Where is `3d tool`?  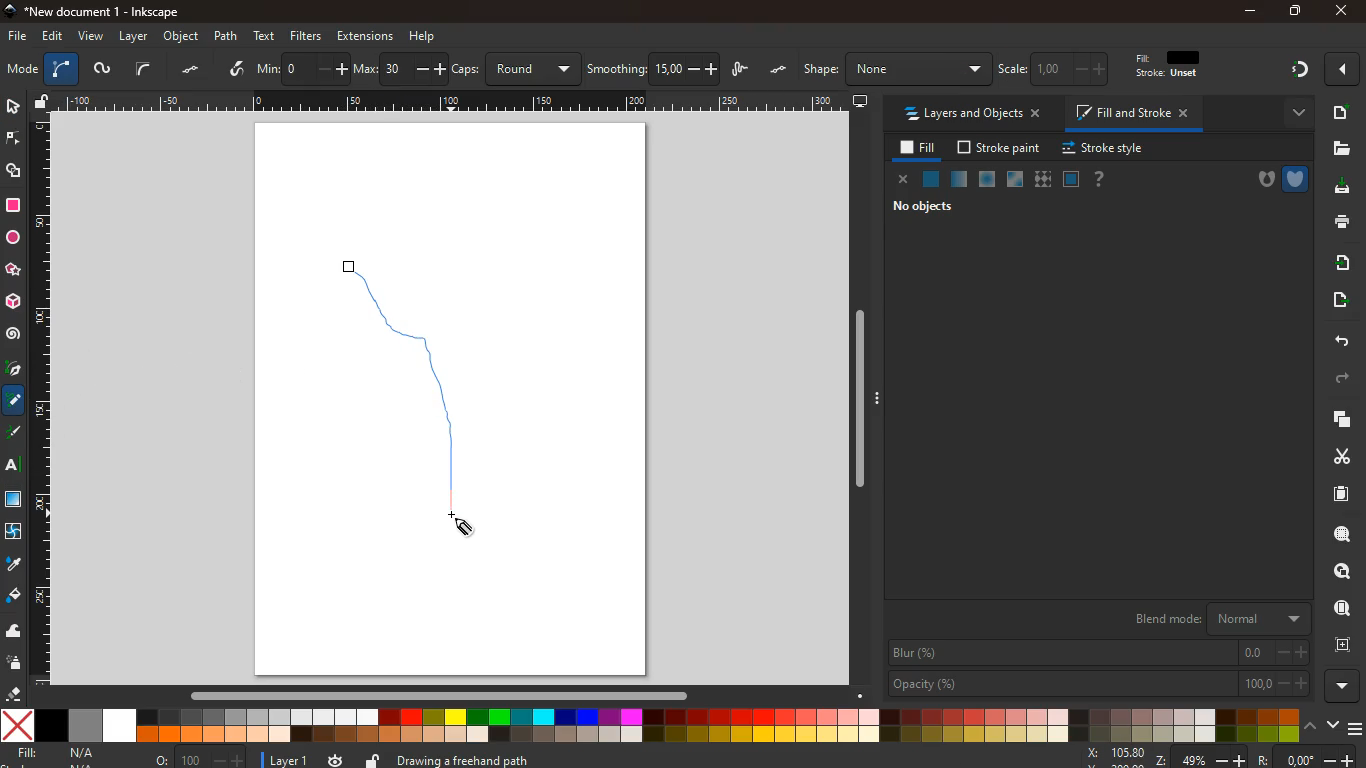
3d tool is located at coordinates (15, 302).